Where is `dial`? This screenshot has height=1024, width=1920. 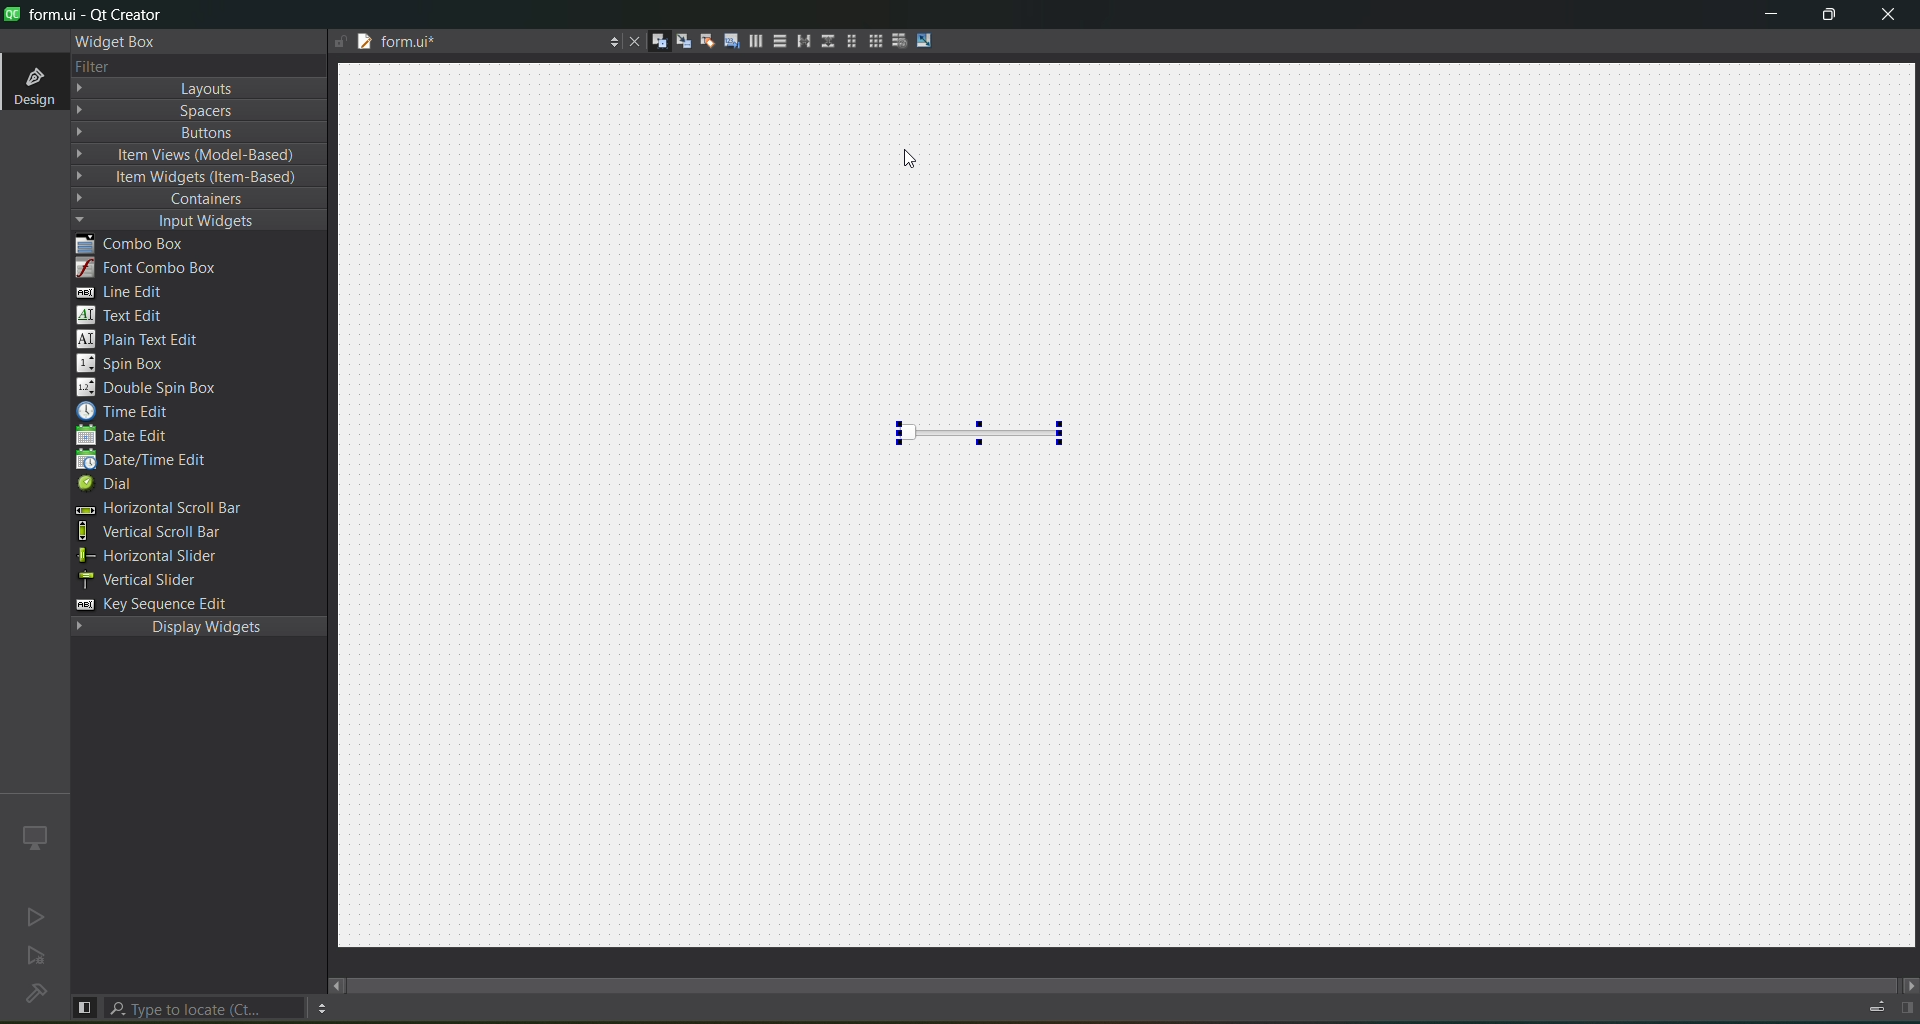
dial is located at coordinates (110, 484).